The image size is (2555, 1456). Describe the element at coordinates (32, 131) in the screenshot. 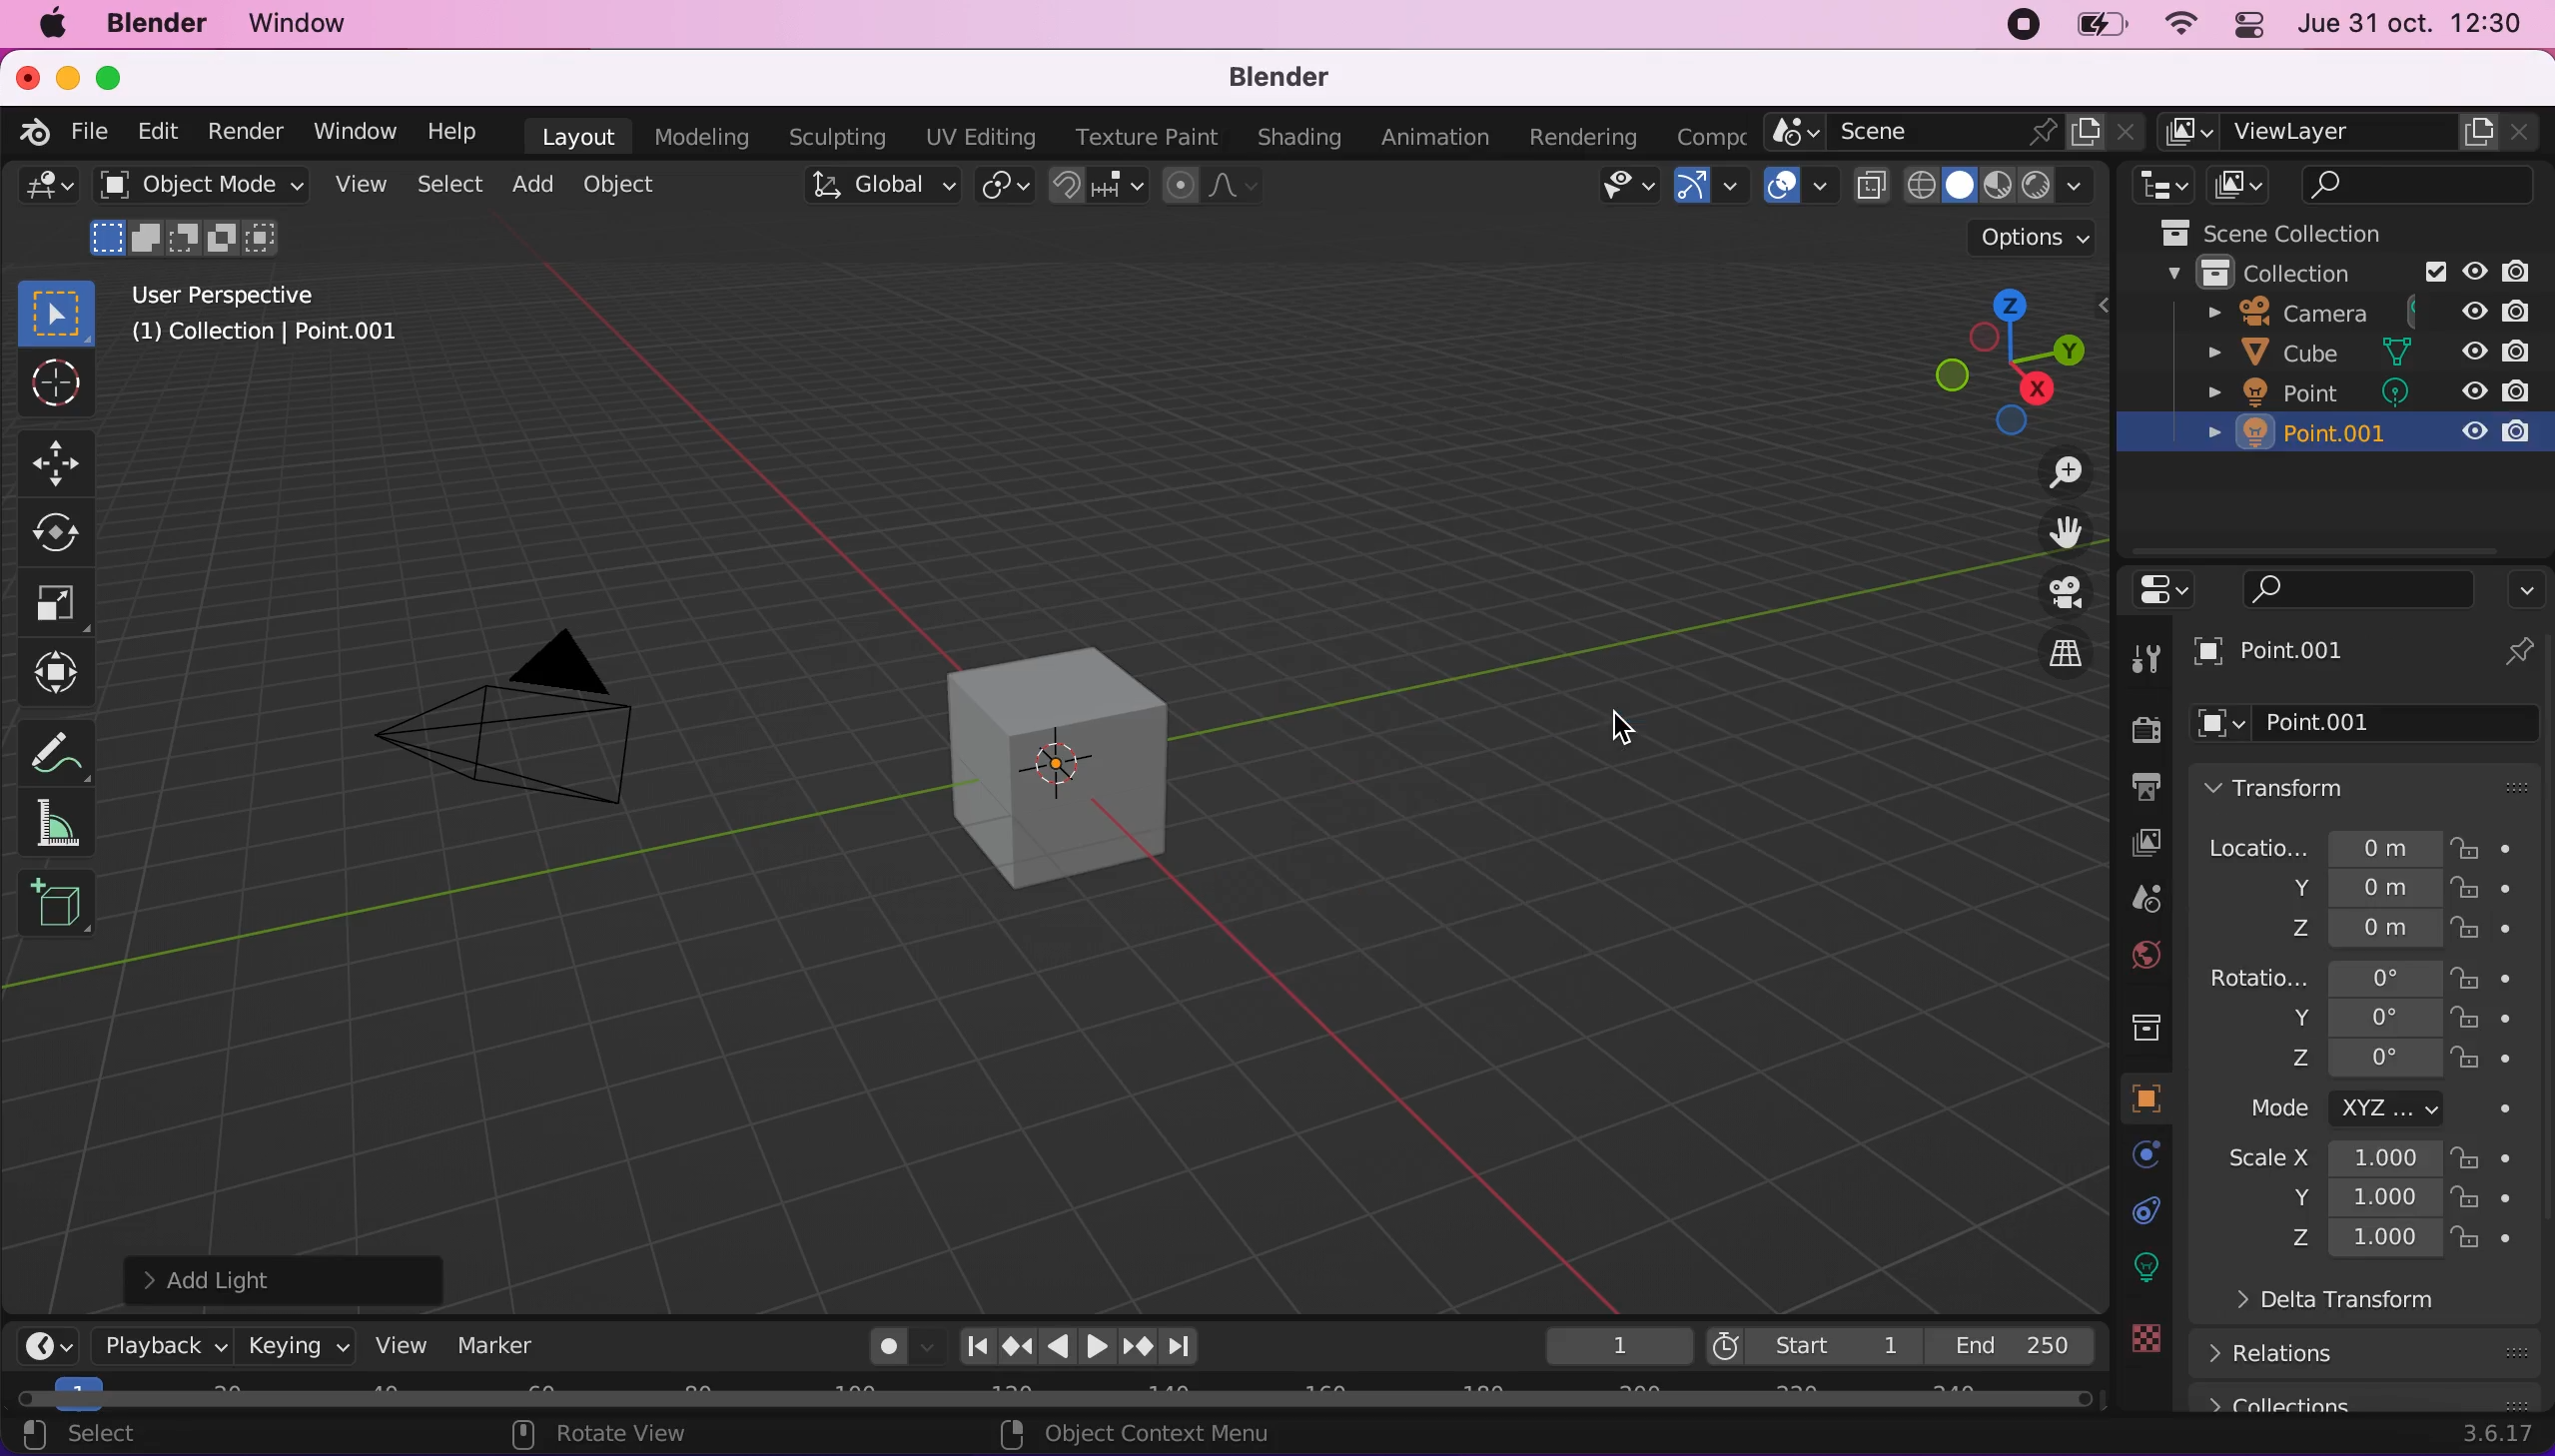

I see `blender logo` at that location.